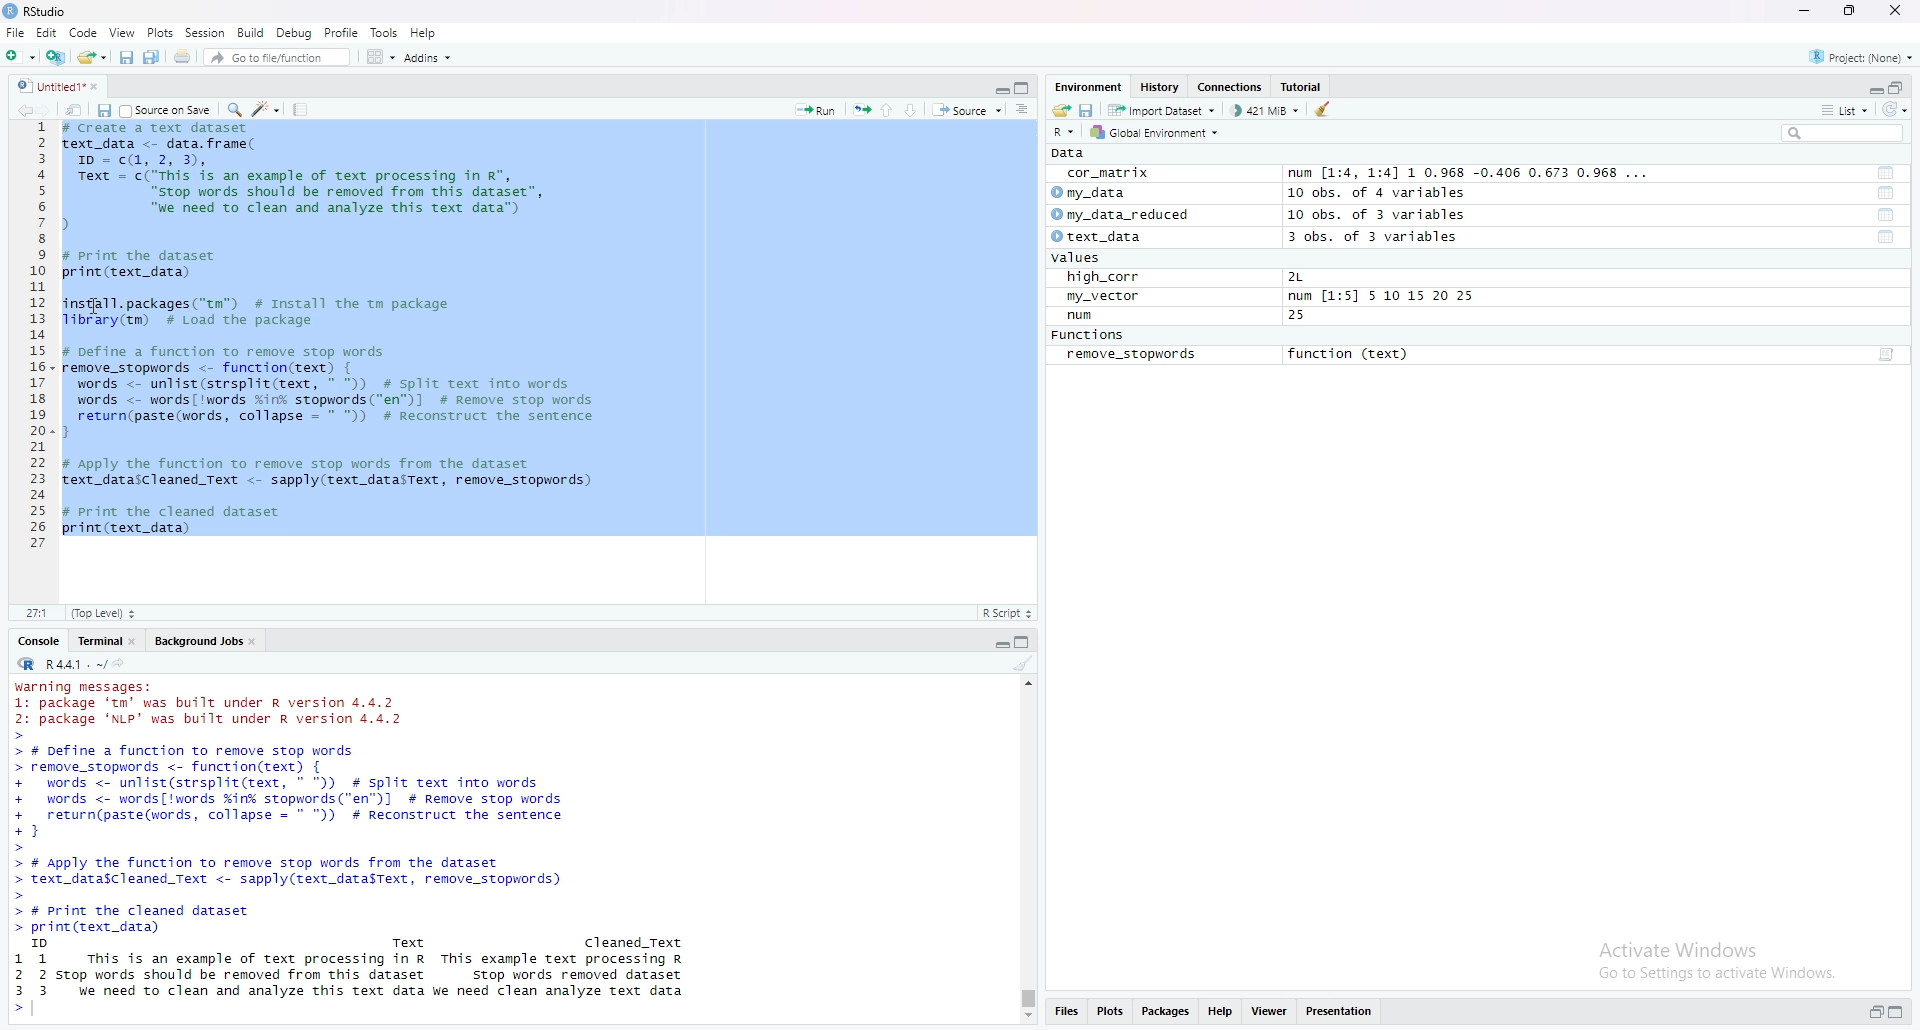 This screenshot has height=1030, width=1920. What do you see at coordinates (19, 57) in the screenshot?
I see `new file` at bounding box center [19, 57].